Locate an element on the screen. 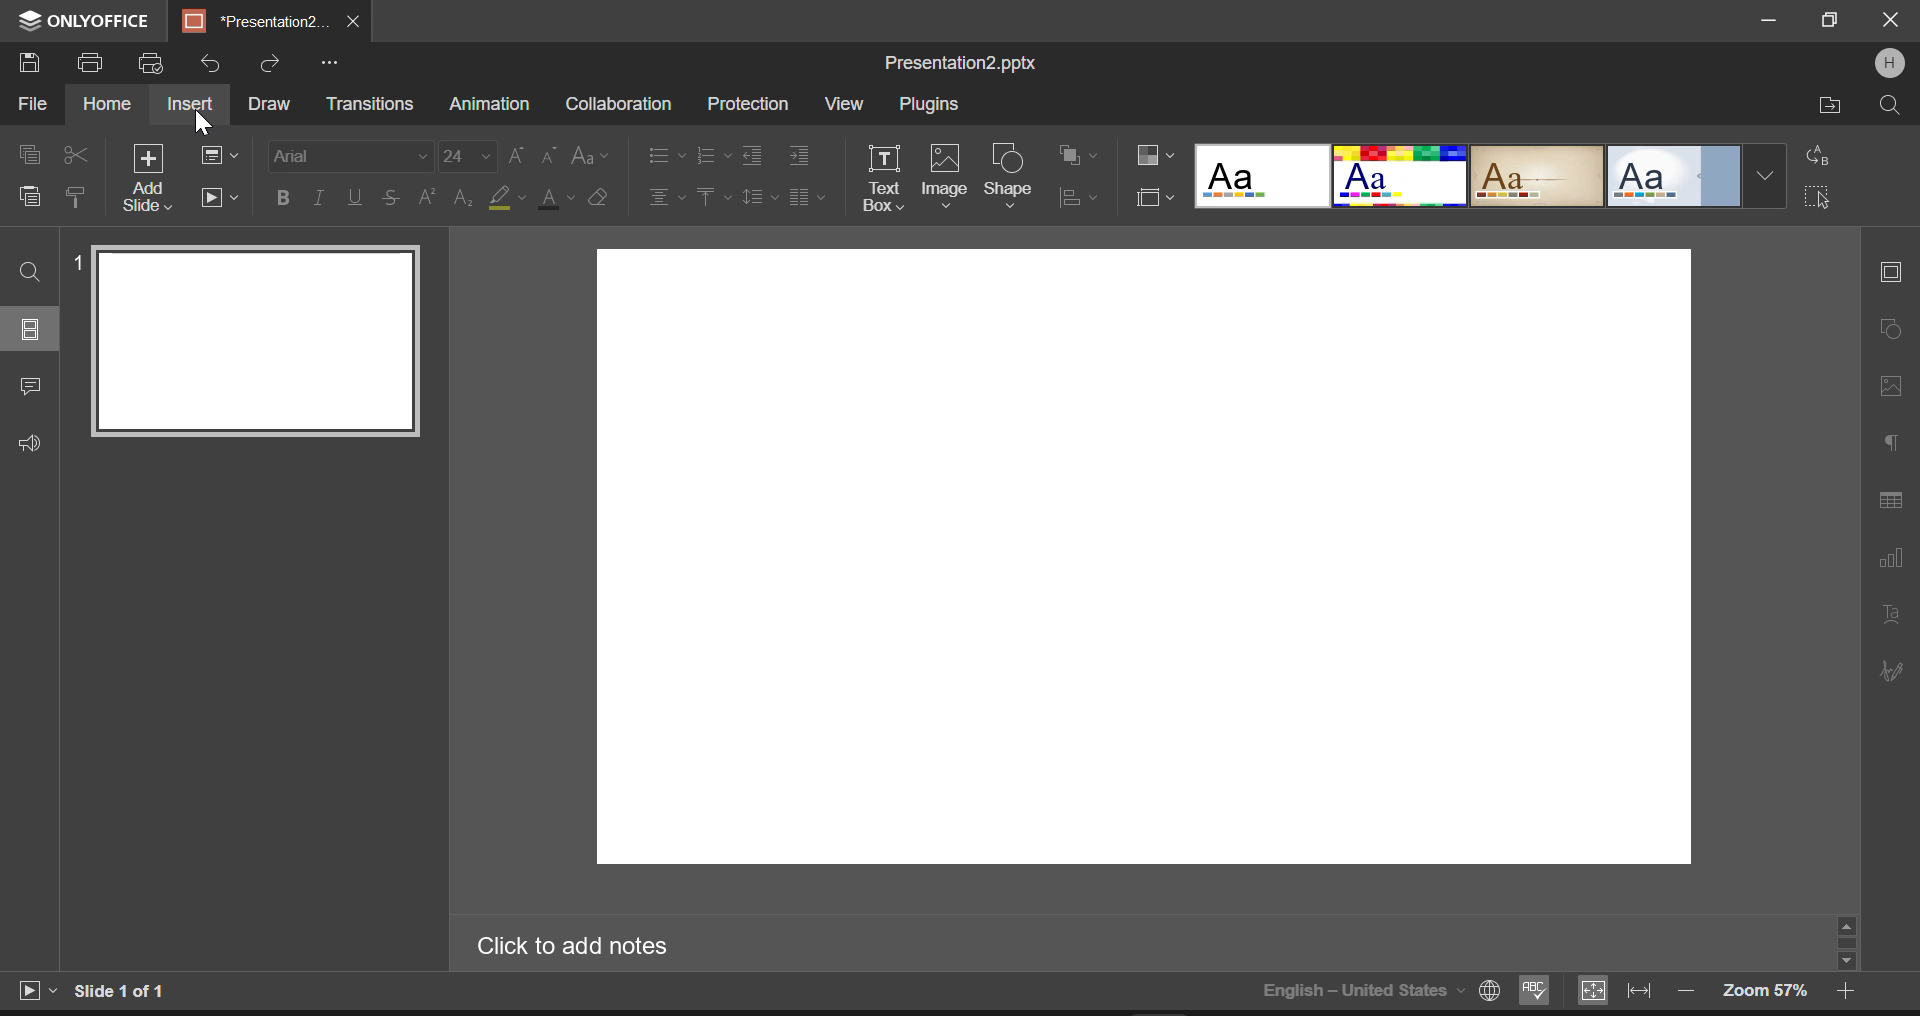 The image size is (1920, 1016). Arrange Shape is located at coordinates (1074, 155).